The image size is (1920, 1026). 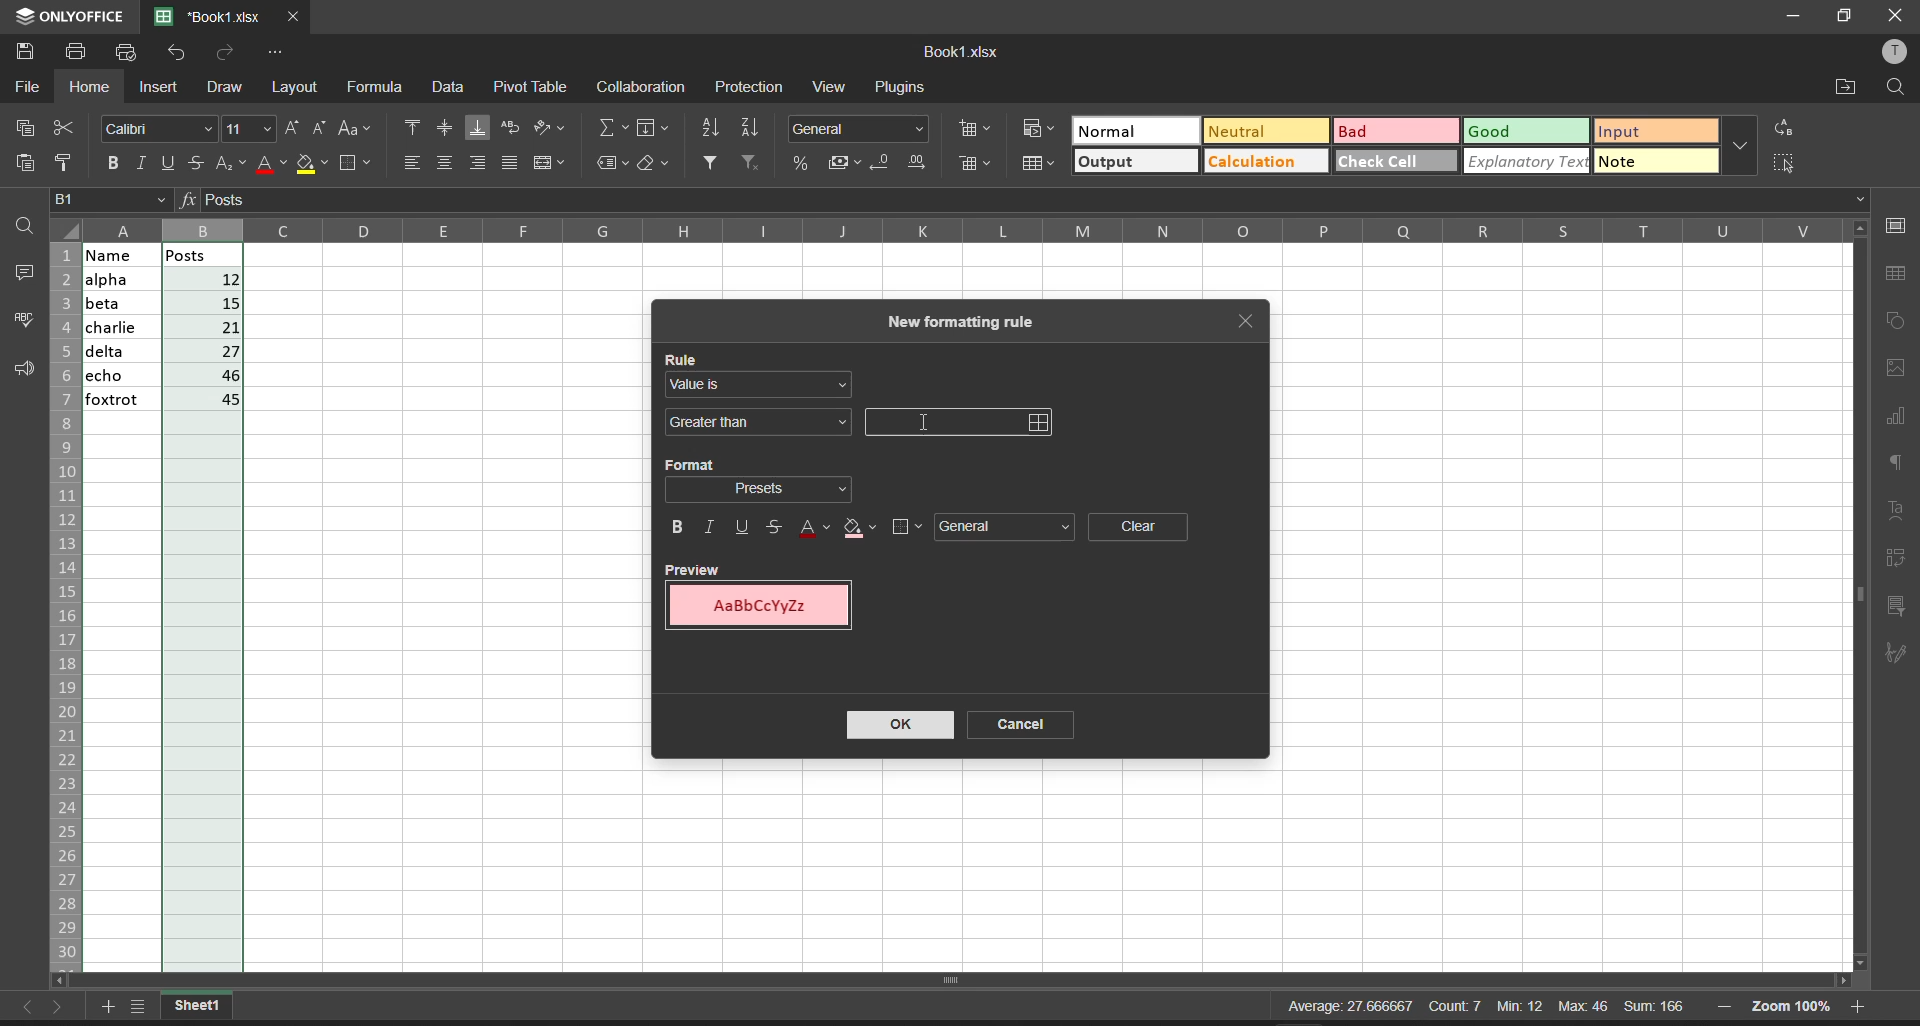 I want to click on text color, so click(x=815, y=529).